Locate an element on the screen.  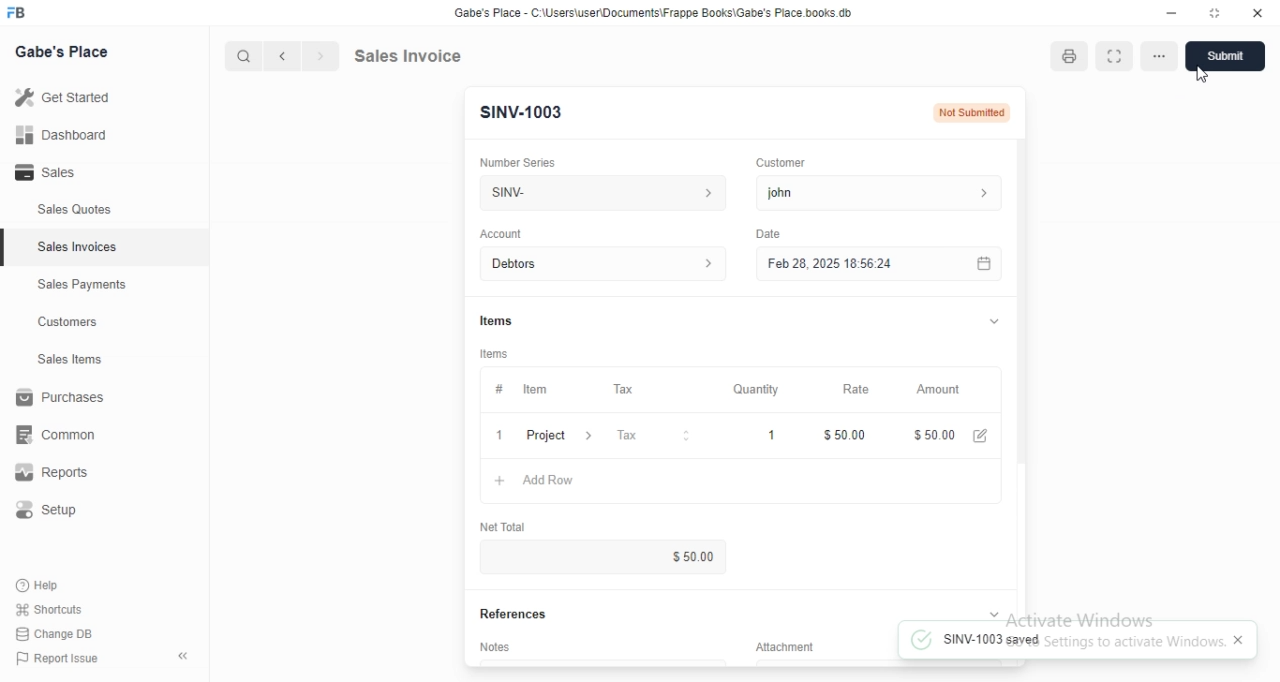
minimize is located at coordinates (1163, 15).